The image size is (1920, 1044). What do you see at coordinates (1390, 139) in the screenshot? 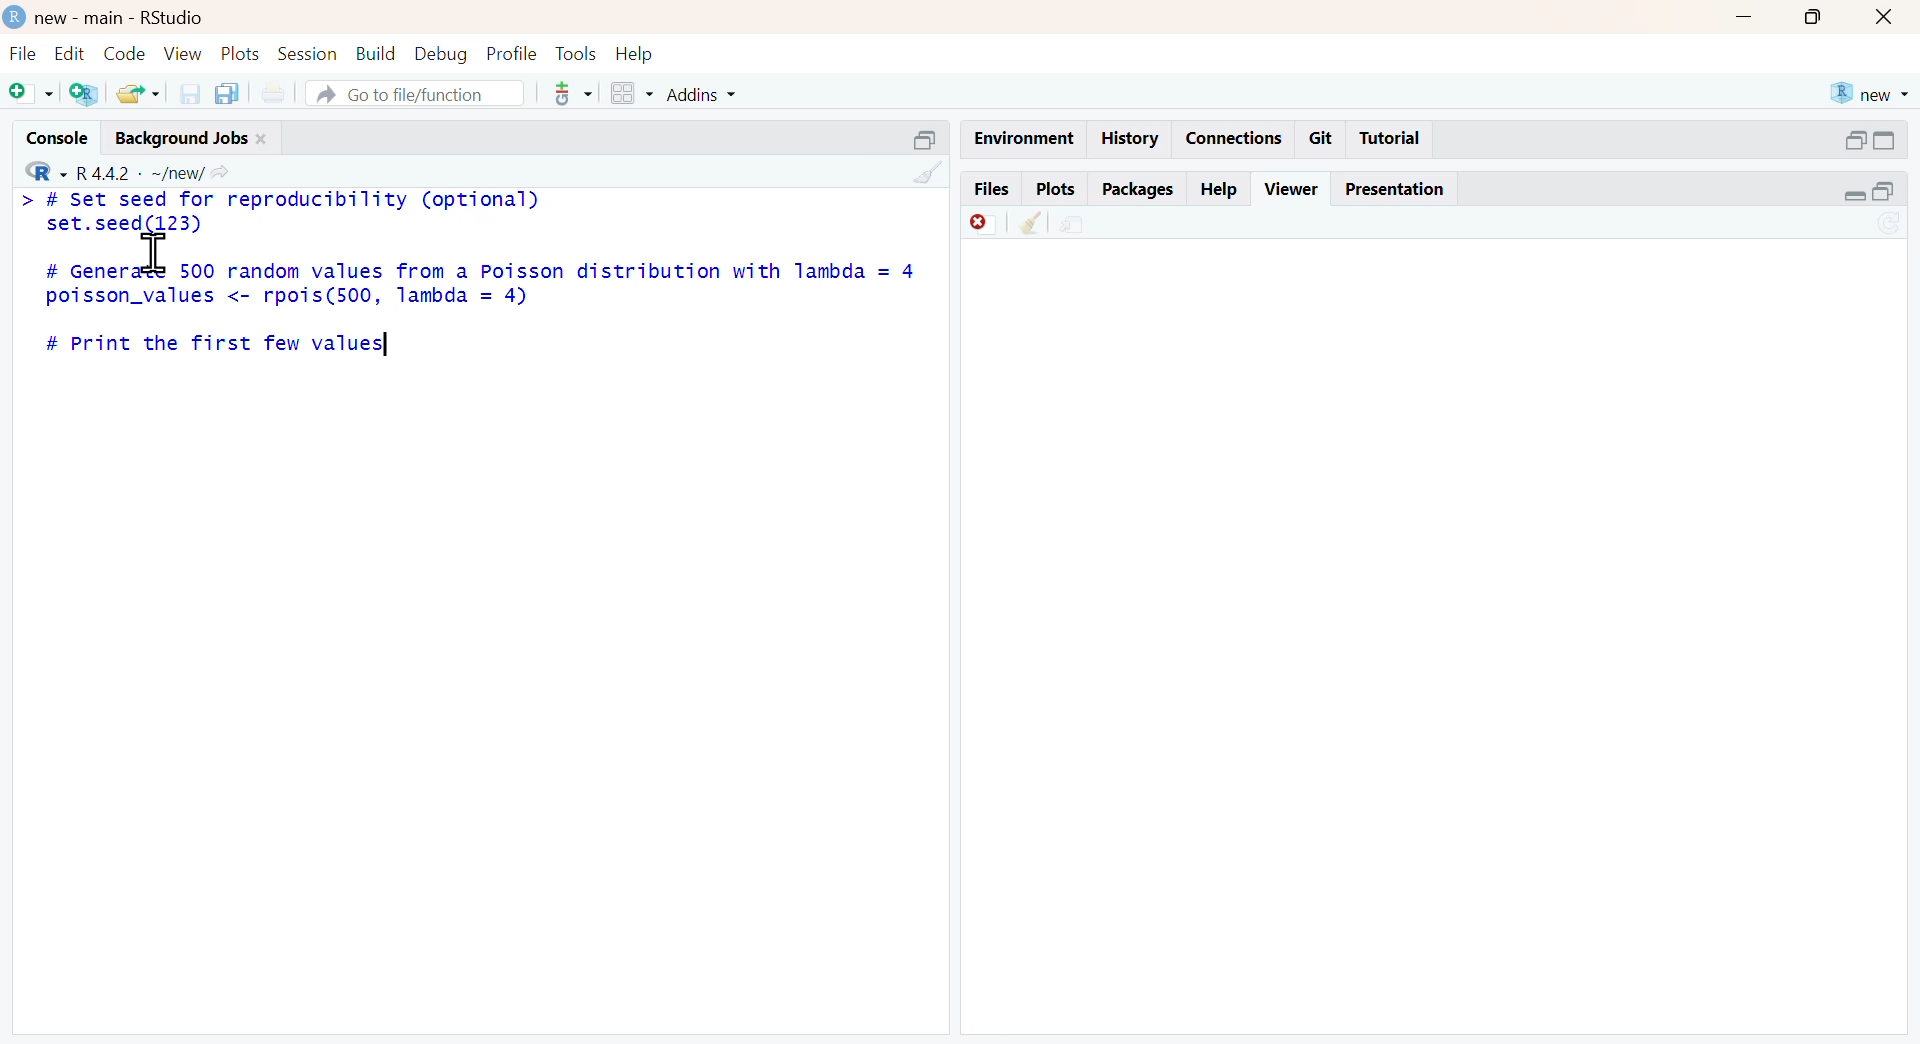
I see `tutorial` at bounding box center [1390, 139].